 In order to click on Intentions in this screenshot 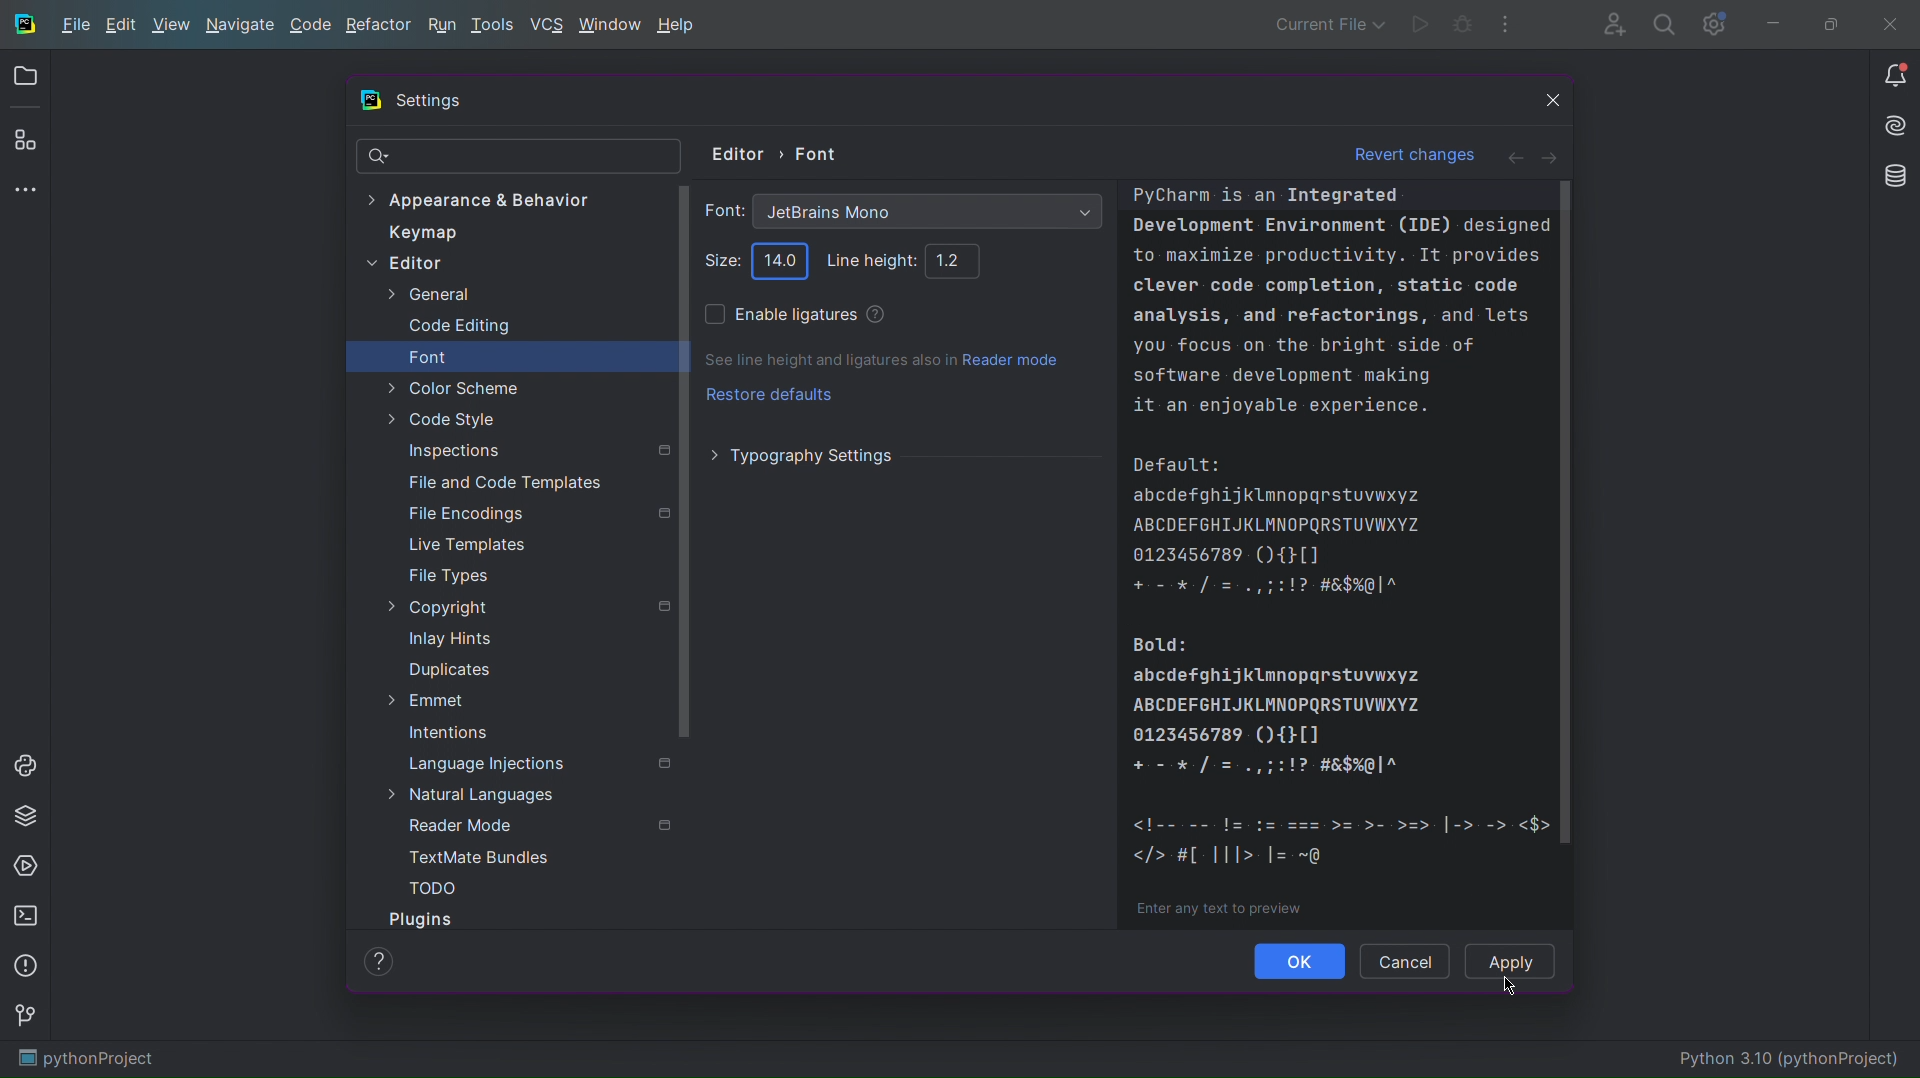, I will do `click(448, 733)`.